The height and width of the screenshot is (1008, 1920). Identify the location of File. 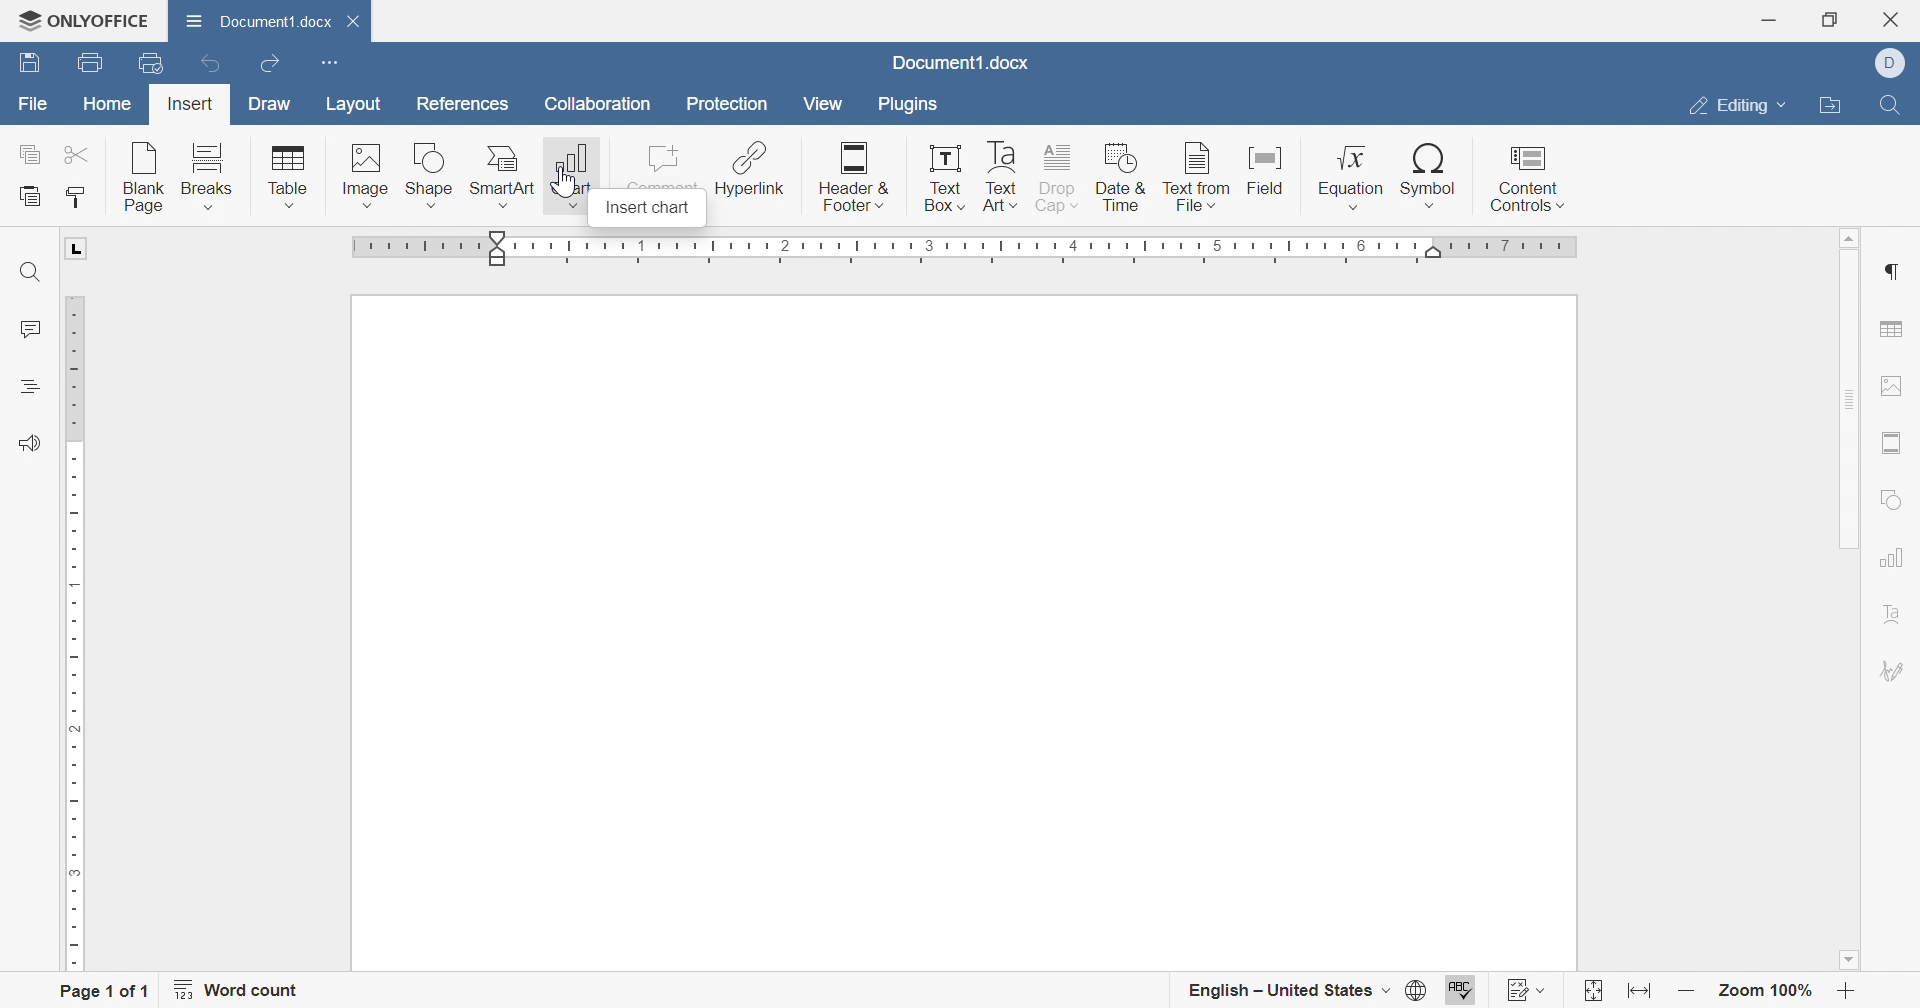
(29, 103).